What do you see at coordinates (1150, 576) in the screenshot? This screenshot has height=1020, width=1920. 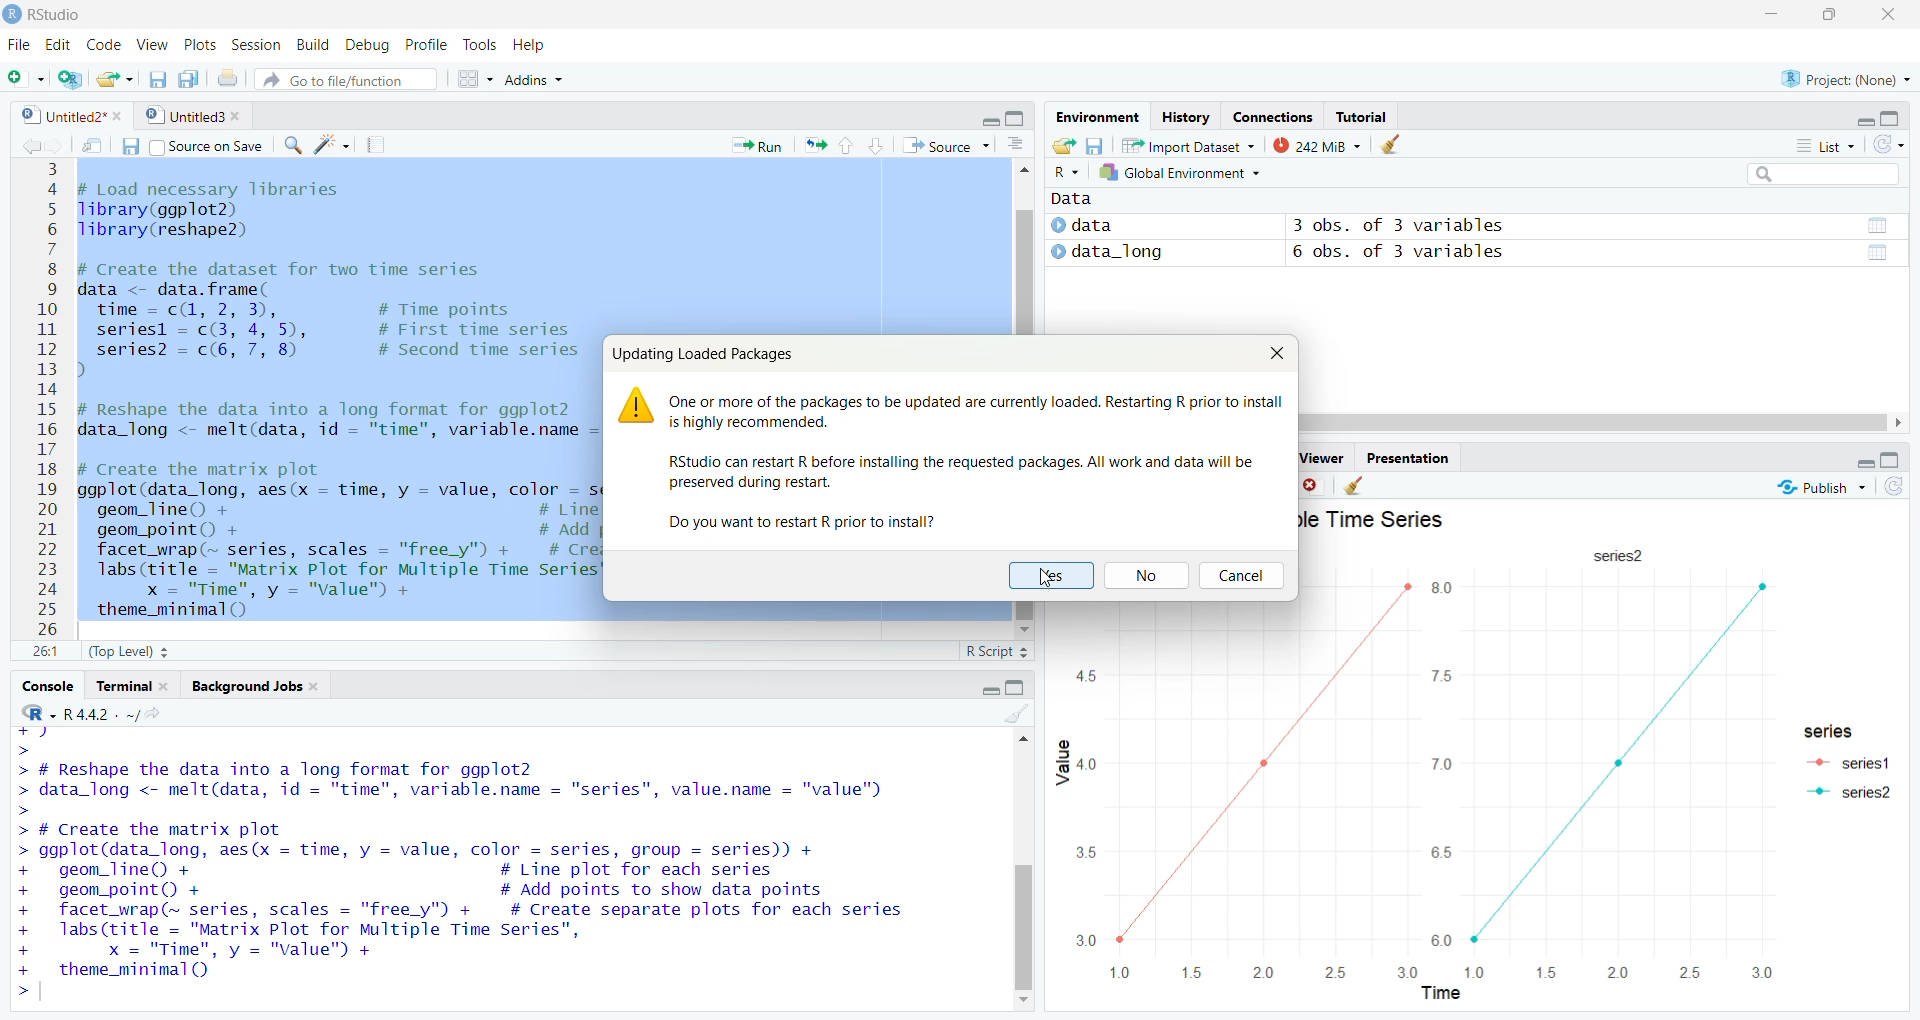 I see `No` at bounding box center [1150, 576].